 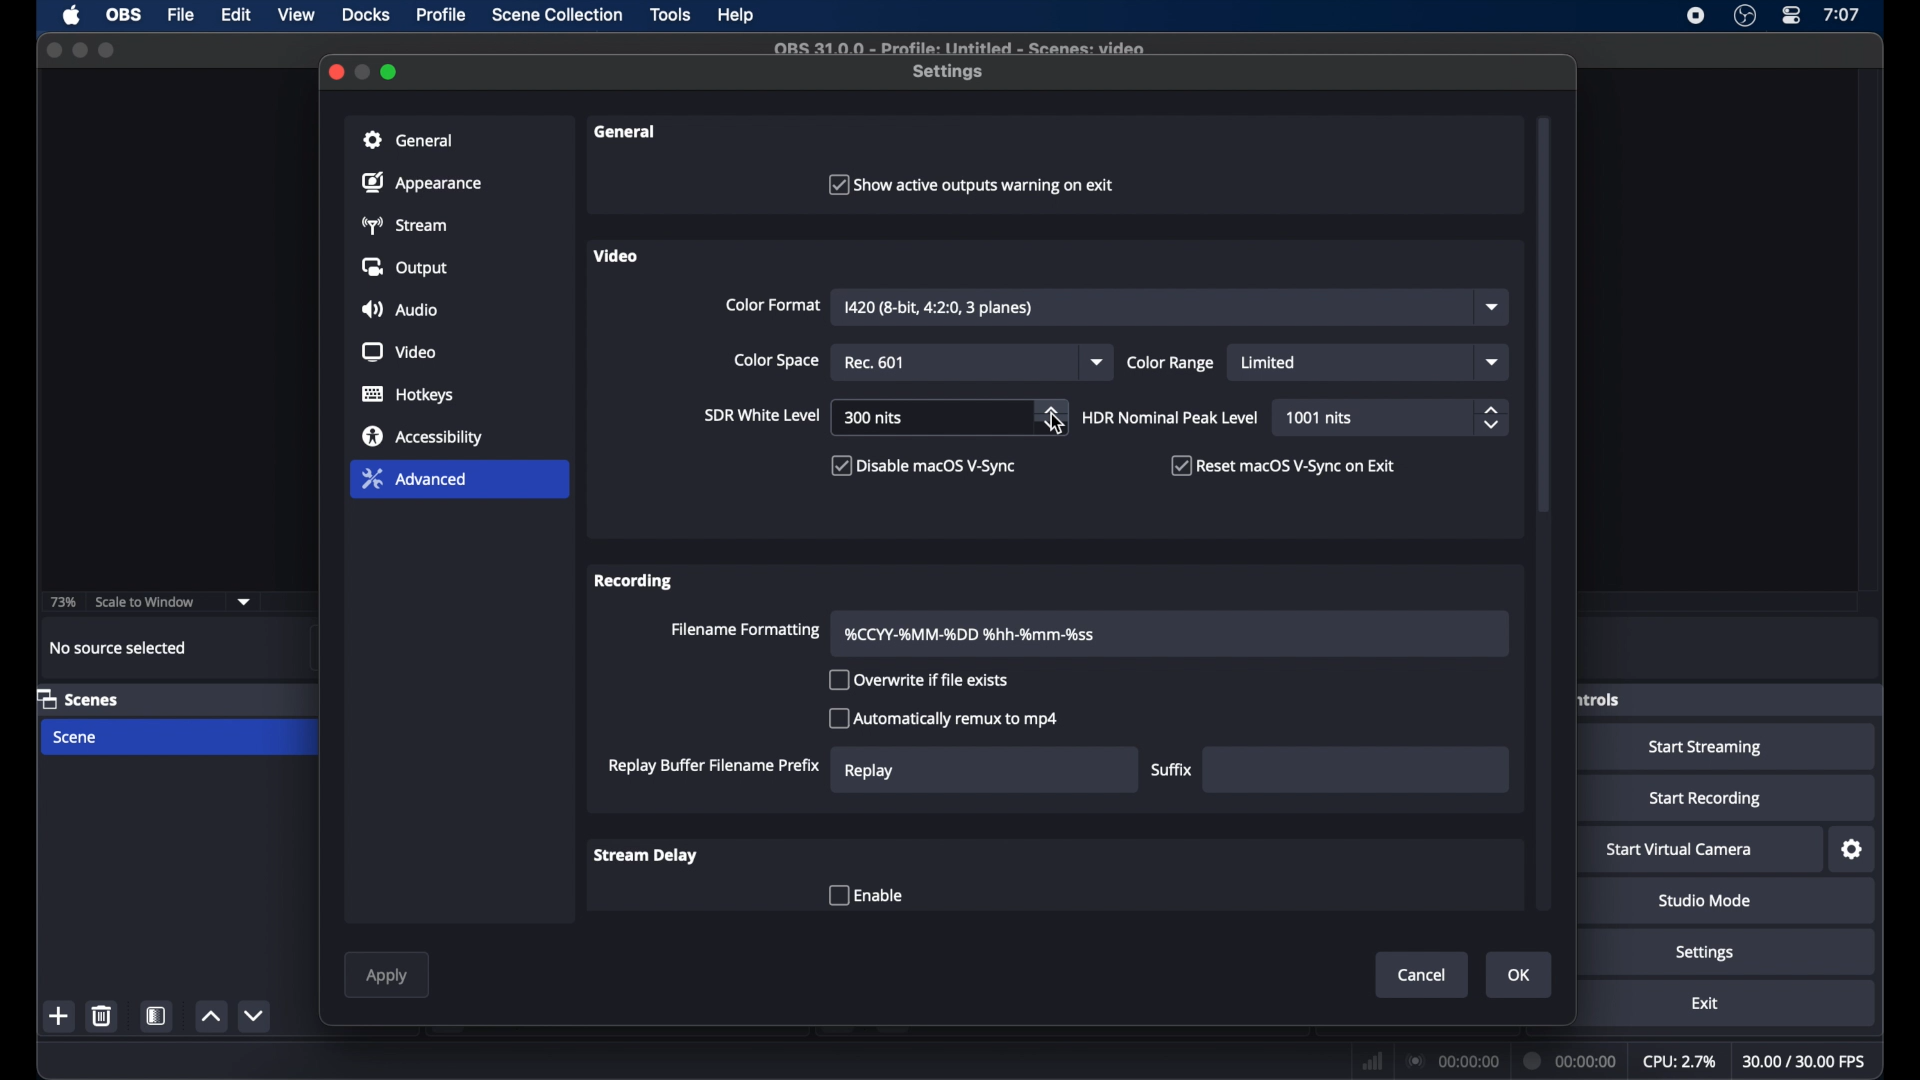 What do you see at coordinates (59, 1017) in the screenshot?
I see `add` at bounding box center [59, 1017].